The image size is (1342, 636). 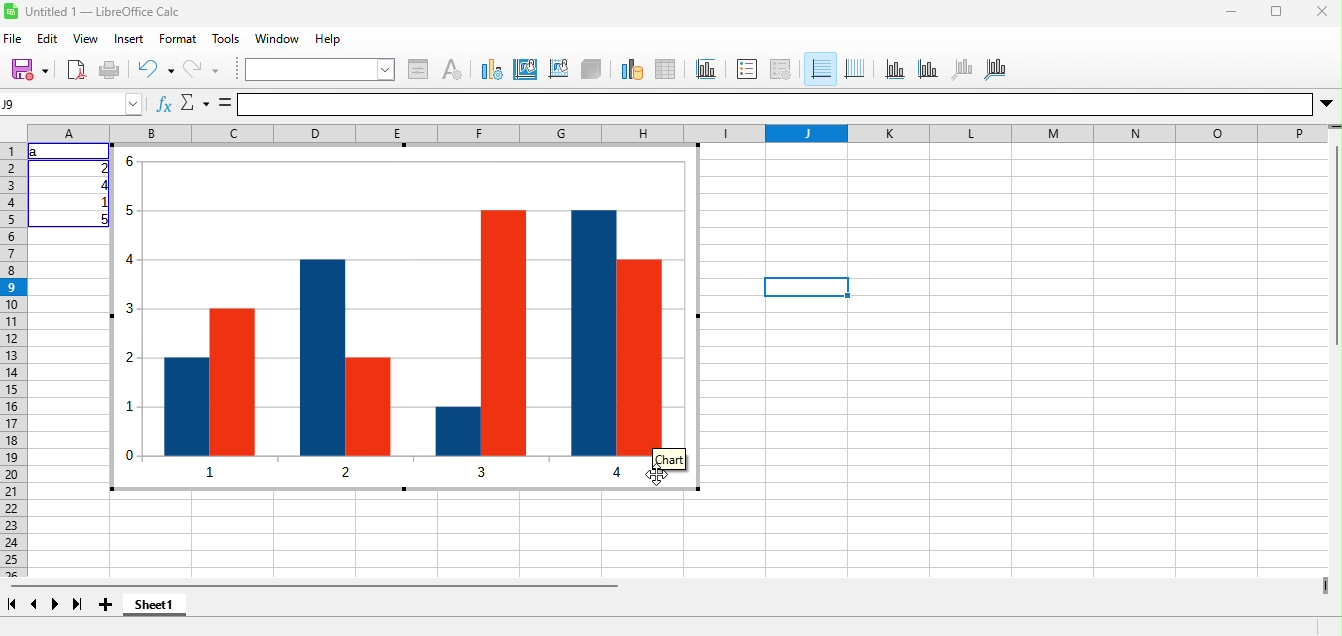 What do you see at coordinates (963, 70) in the screenshot?
I see `z axis` at bounding box center [963, 70].